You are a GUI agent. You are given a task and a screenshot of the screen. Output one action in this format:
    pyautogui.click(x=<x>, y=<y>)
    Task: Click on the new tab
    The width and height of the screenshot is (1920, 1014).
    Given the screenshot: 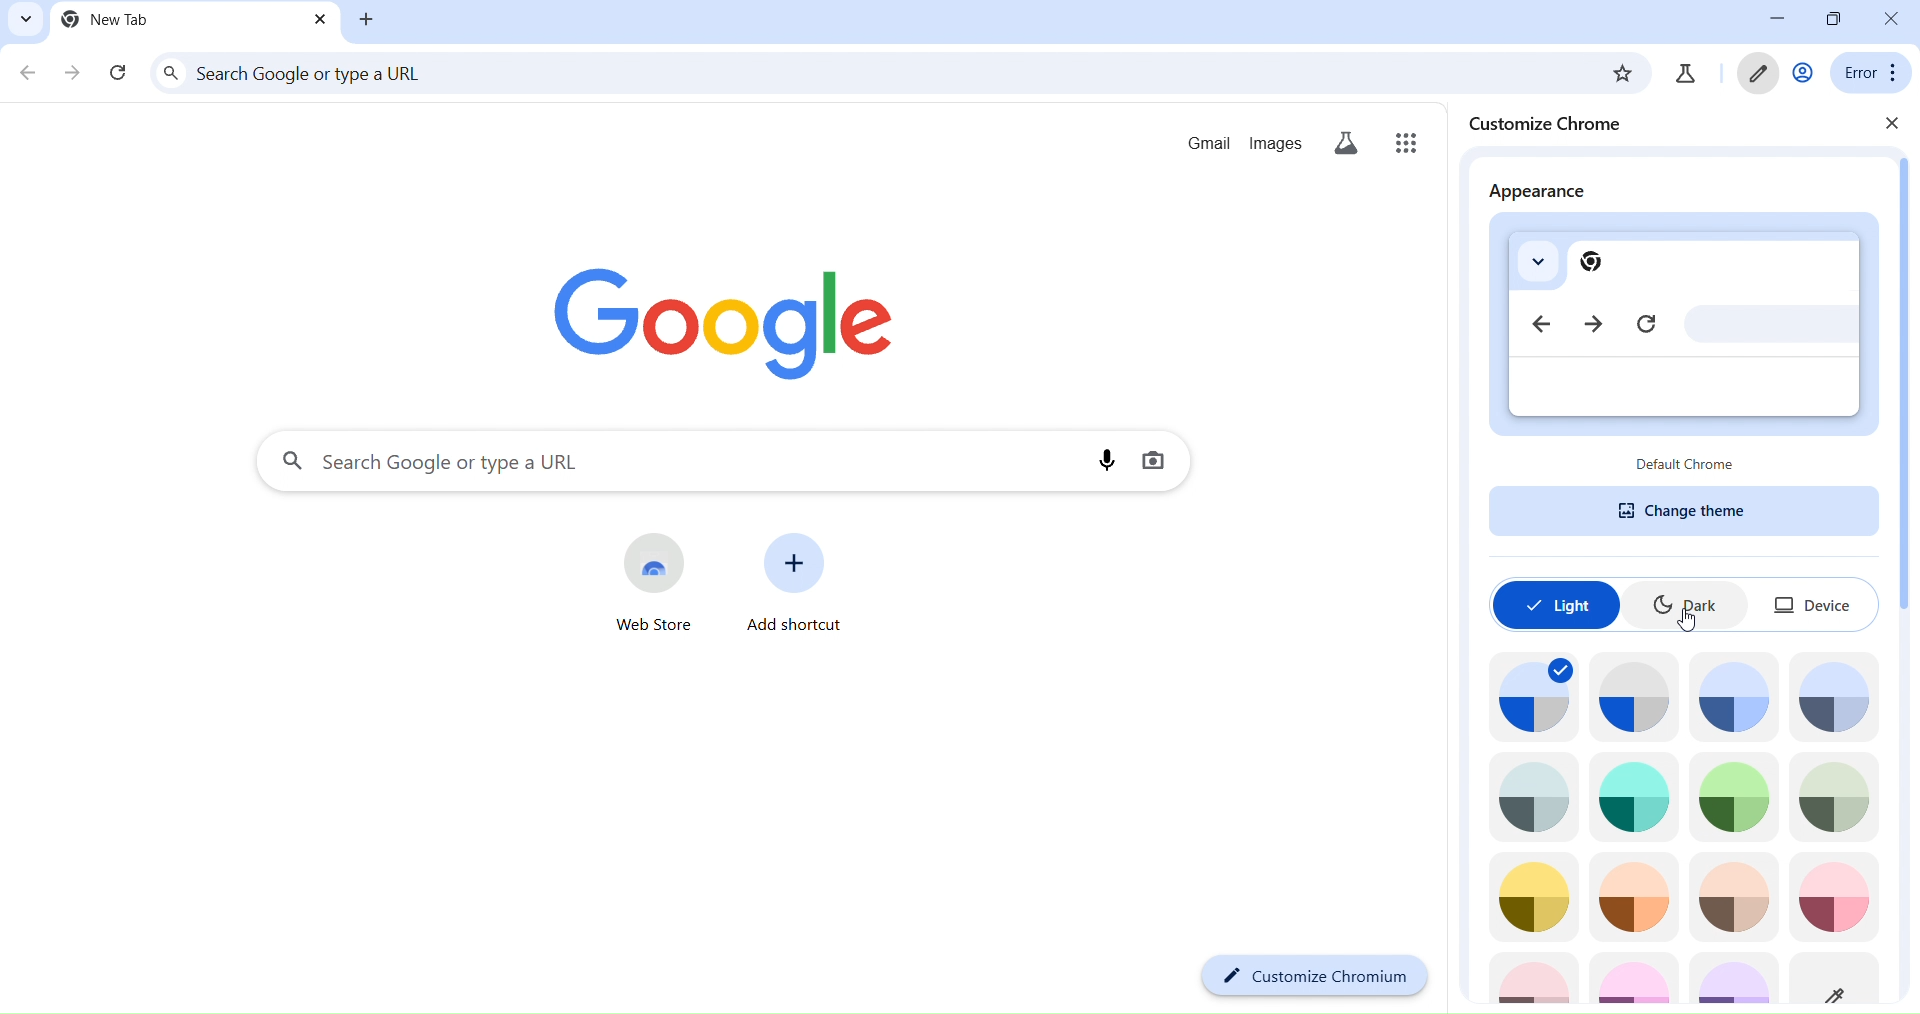 What is the action you would take?
    pyautogui.click(x=367, y=19)
    